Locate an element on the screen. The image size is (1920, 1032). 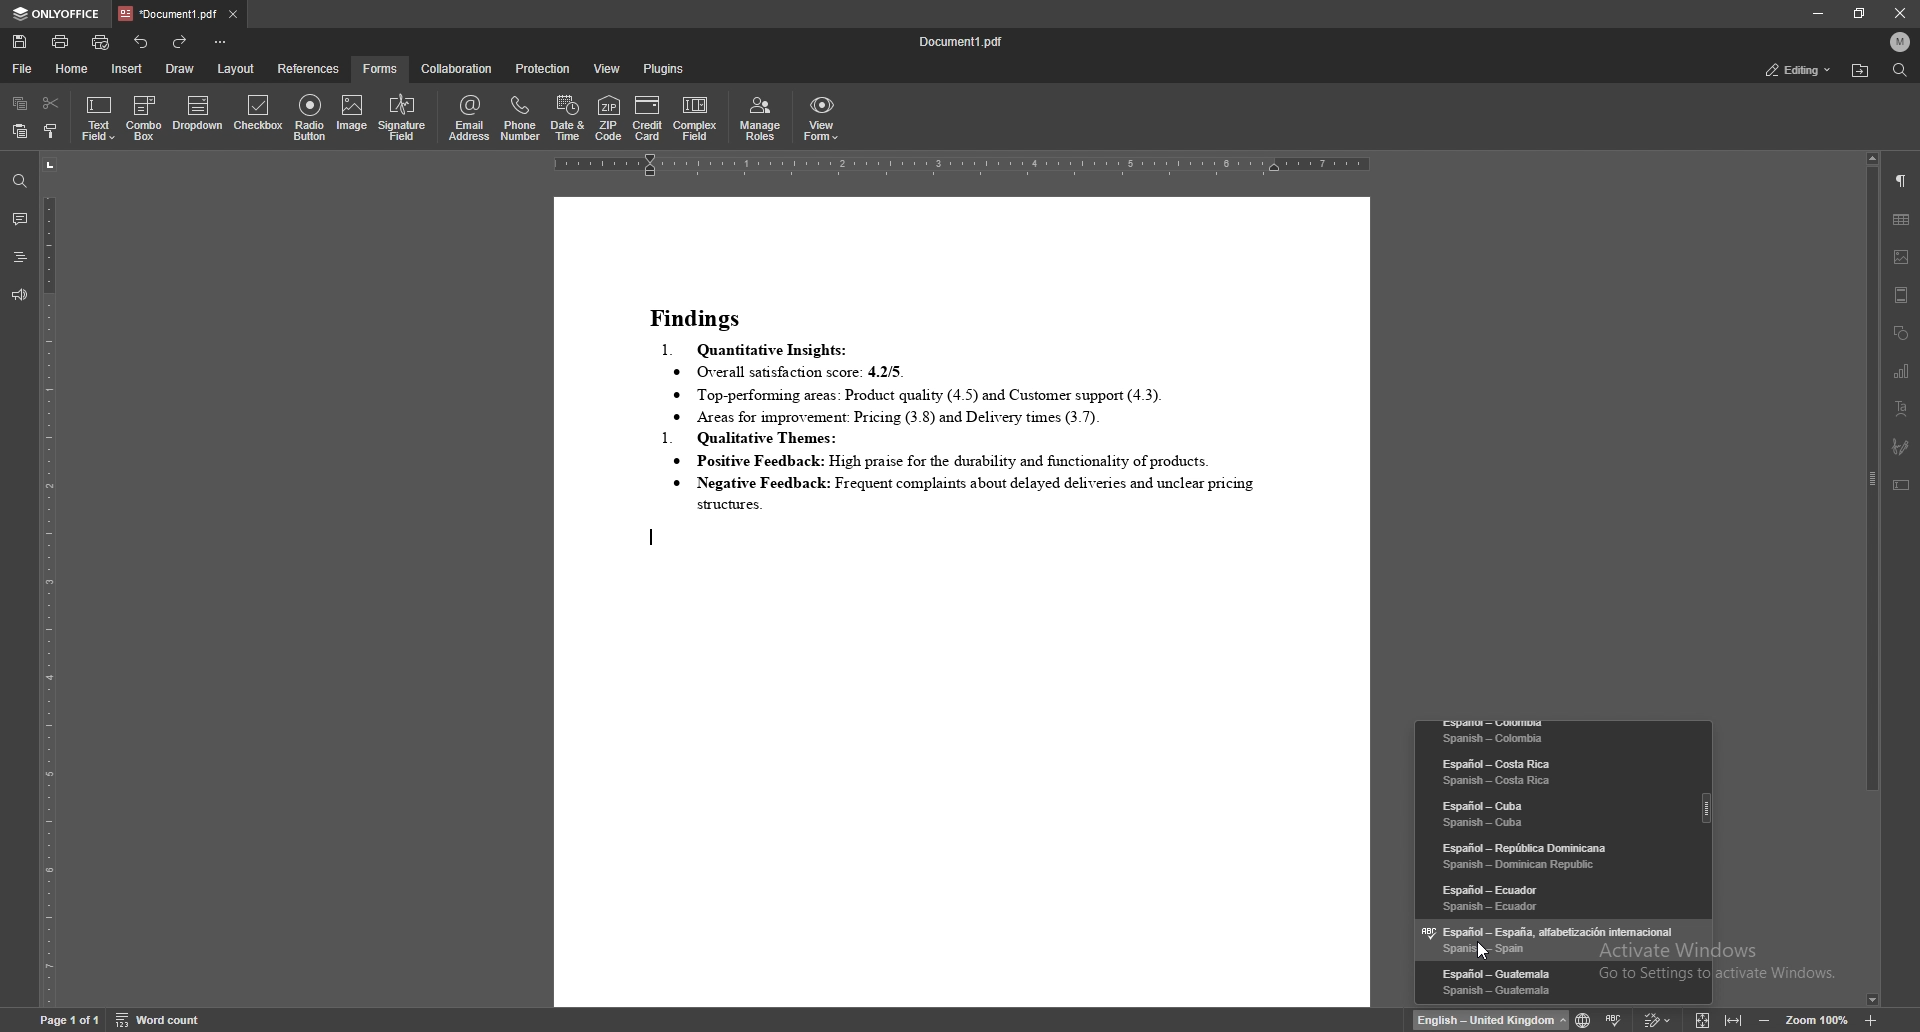
language is located at coordinates (1551, 896).